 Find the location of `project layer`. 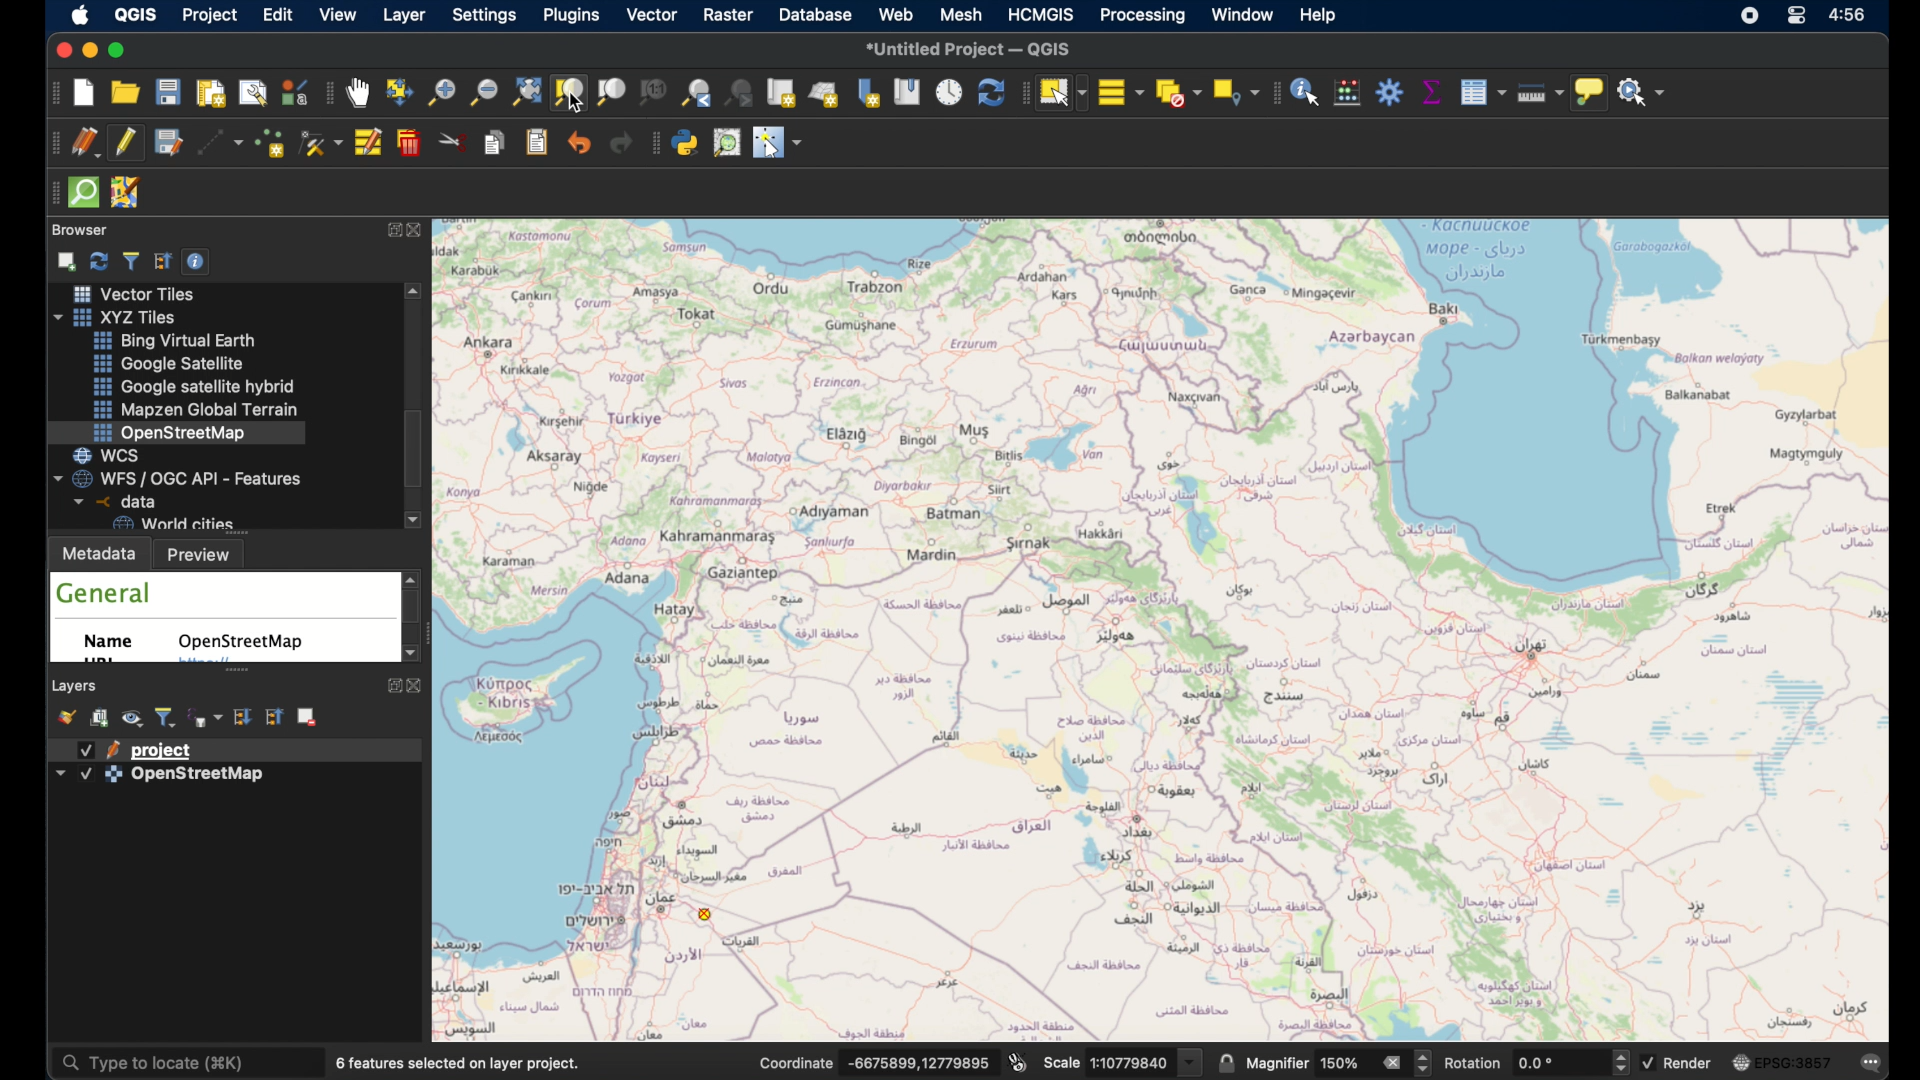

project layer is located at coordinates (165, 749).